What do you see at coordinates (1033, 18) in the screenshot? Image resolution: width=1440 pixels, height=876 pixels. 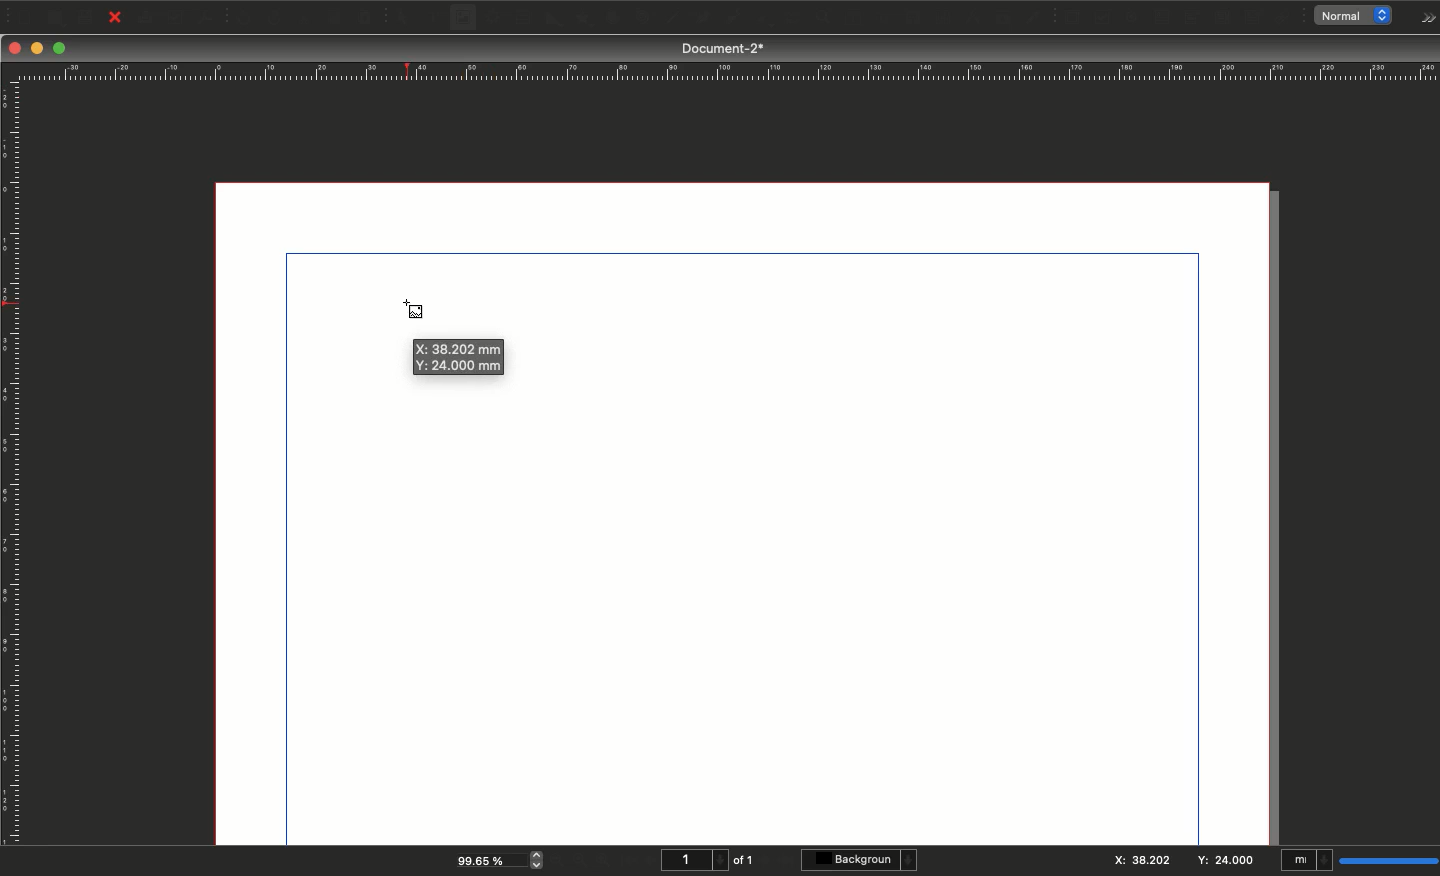 I see `Eye dropper` at bounding box center [1033, 18].